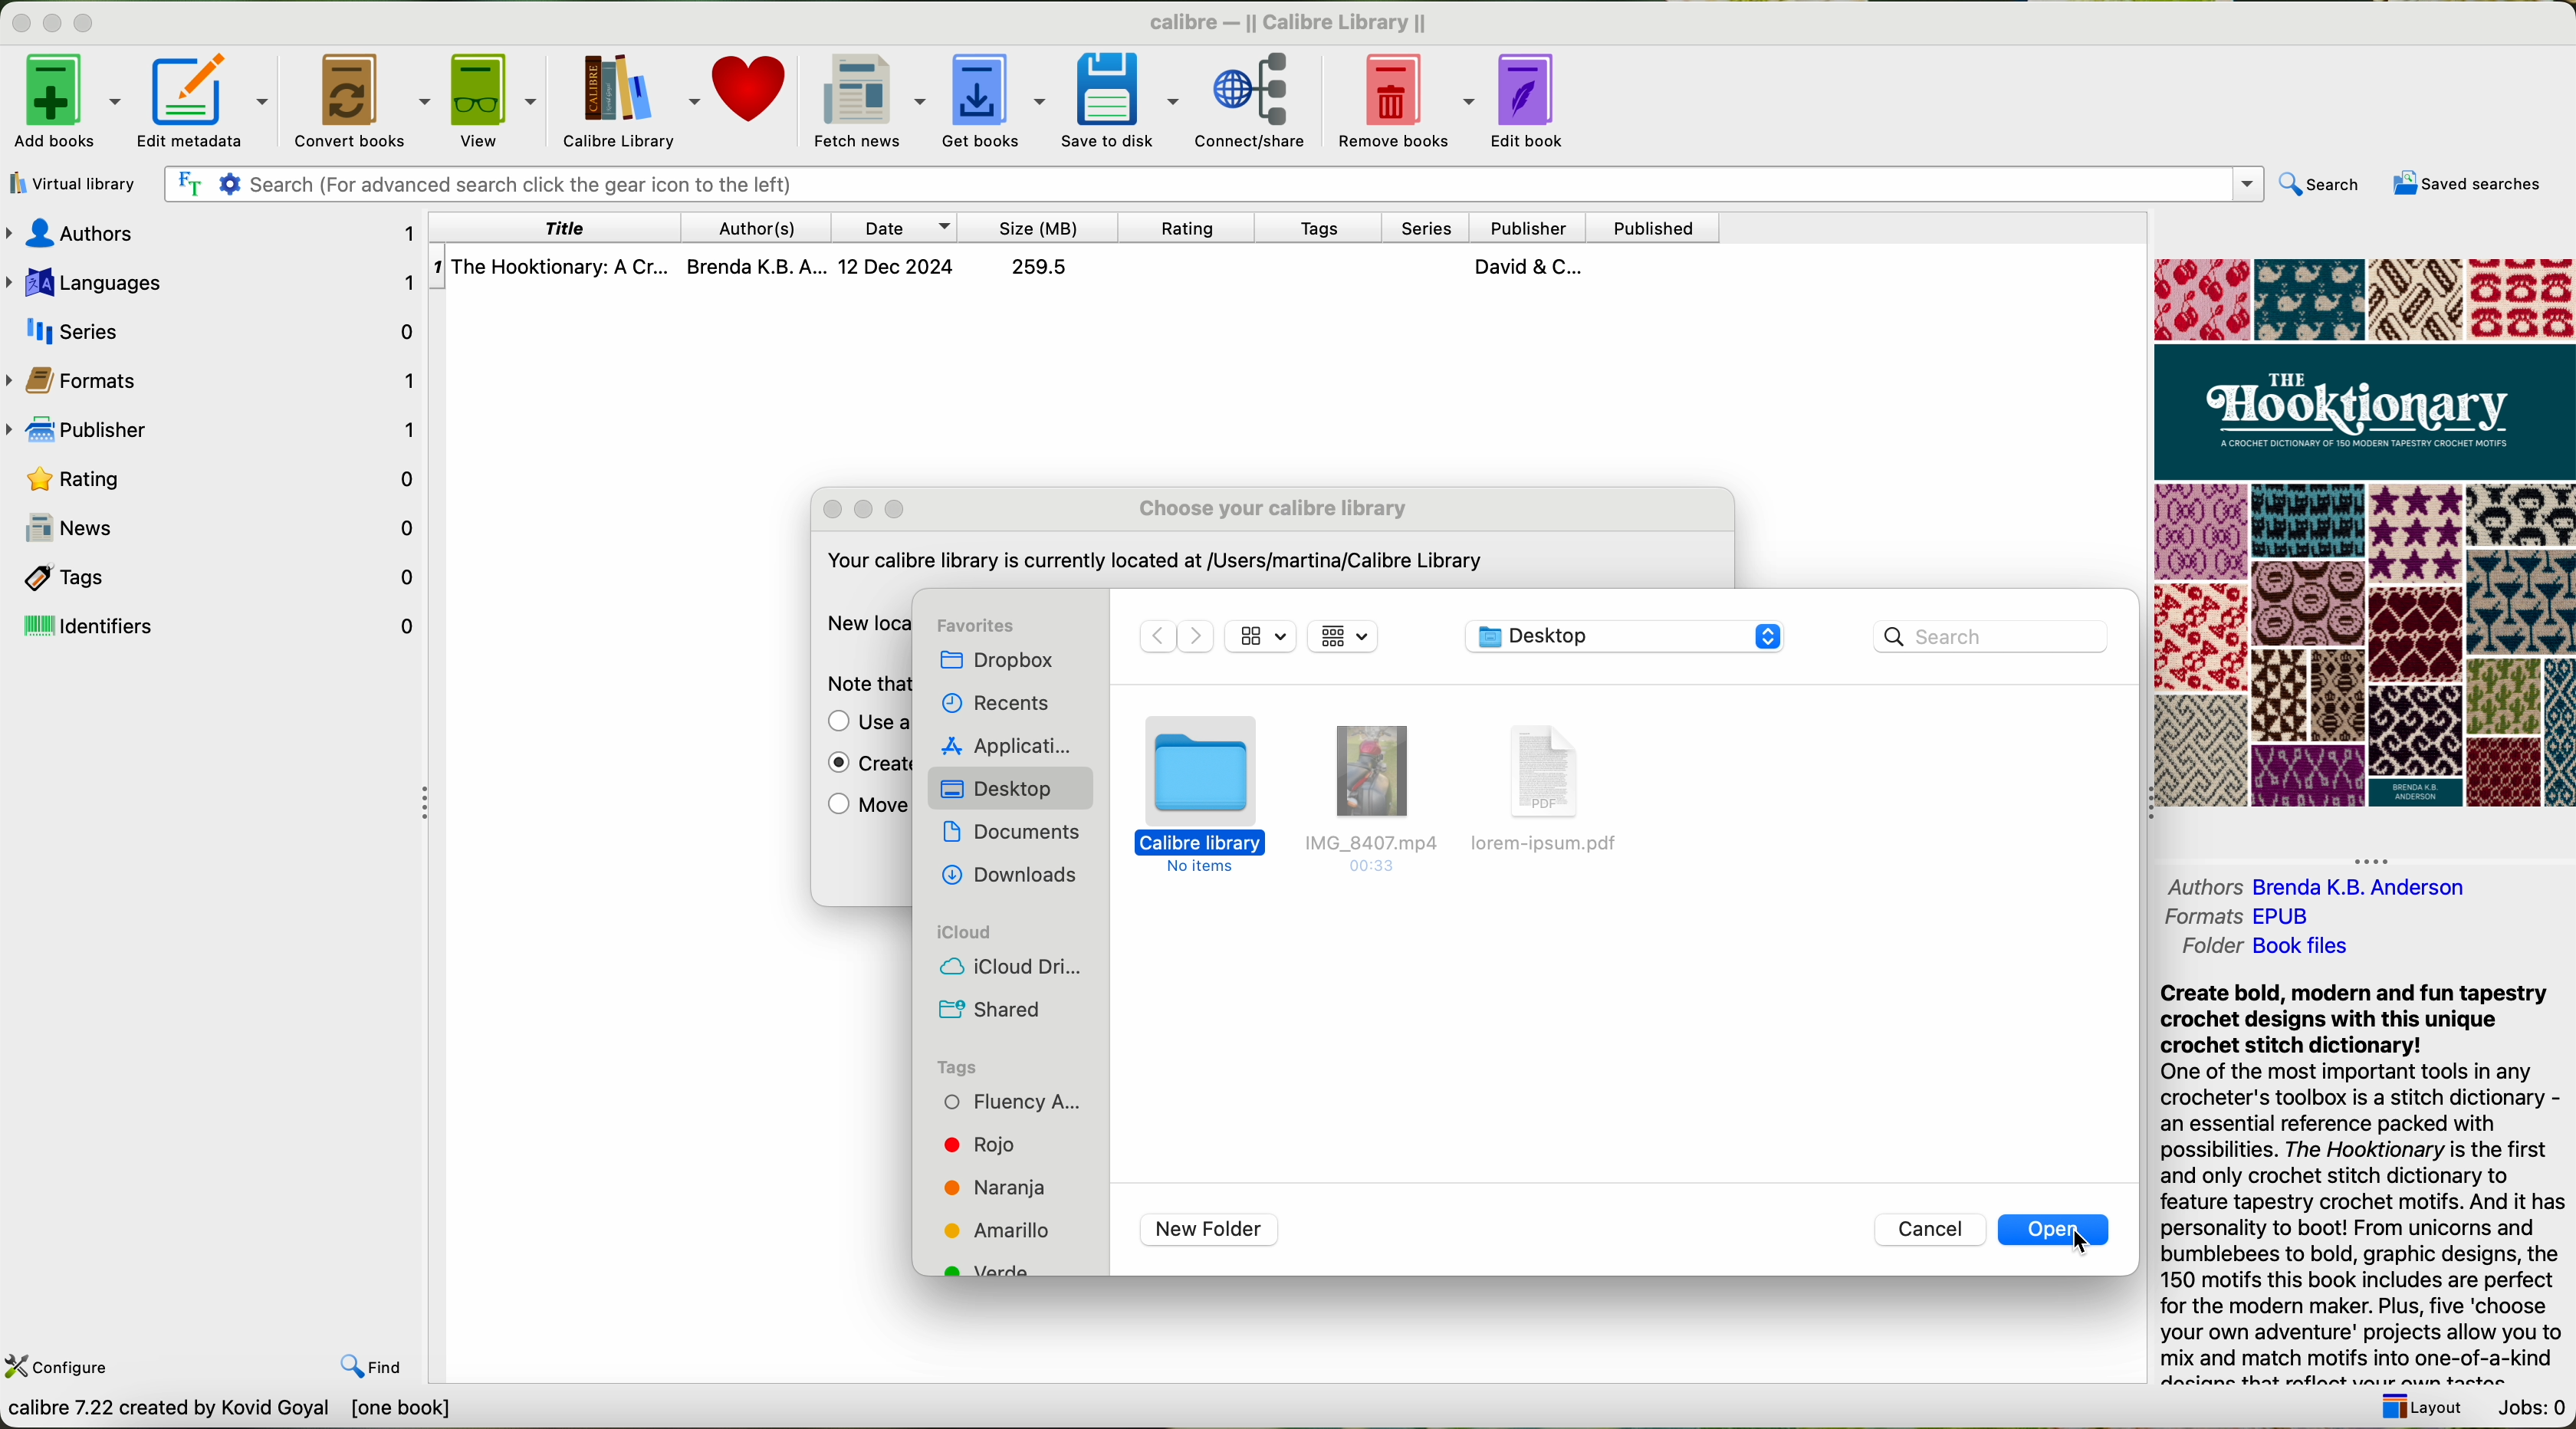  What do you see at coordinates (213, 629) in the screenshot?
I see `identifiers` at bounding box center [213, 629].